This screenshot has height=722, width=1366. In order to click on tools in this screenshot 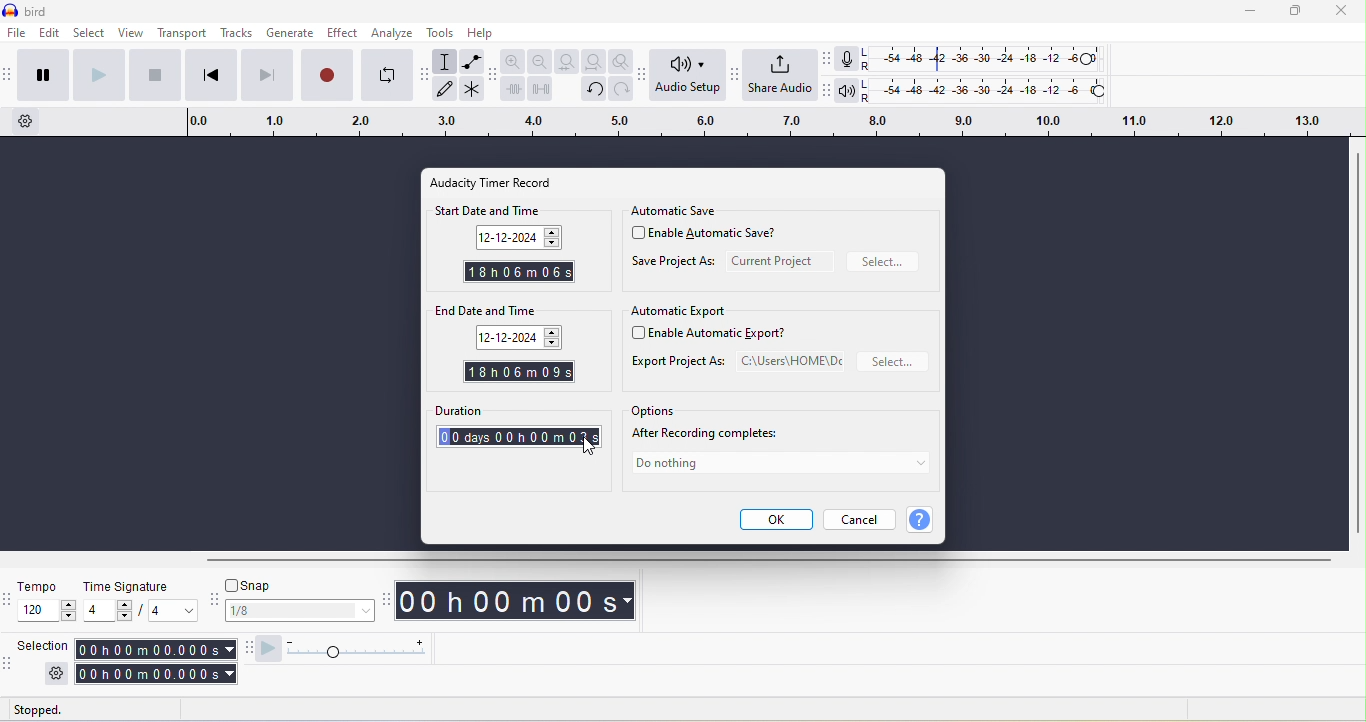, I will do `click(441, 34)`.